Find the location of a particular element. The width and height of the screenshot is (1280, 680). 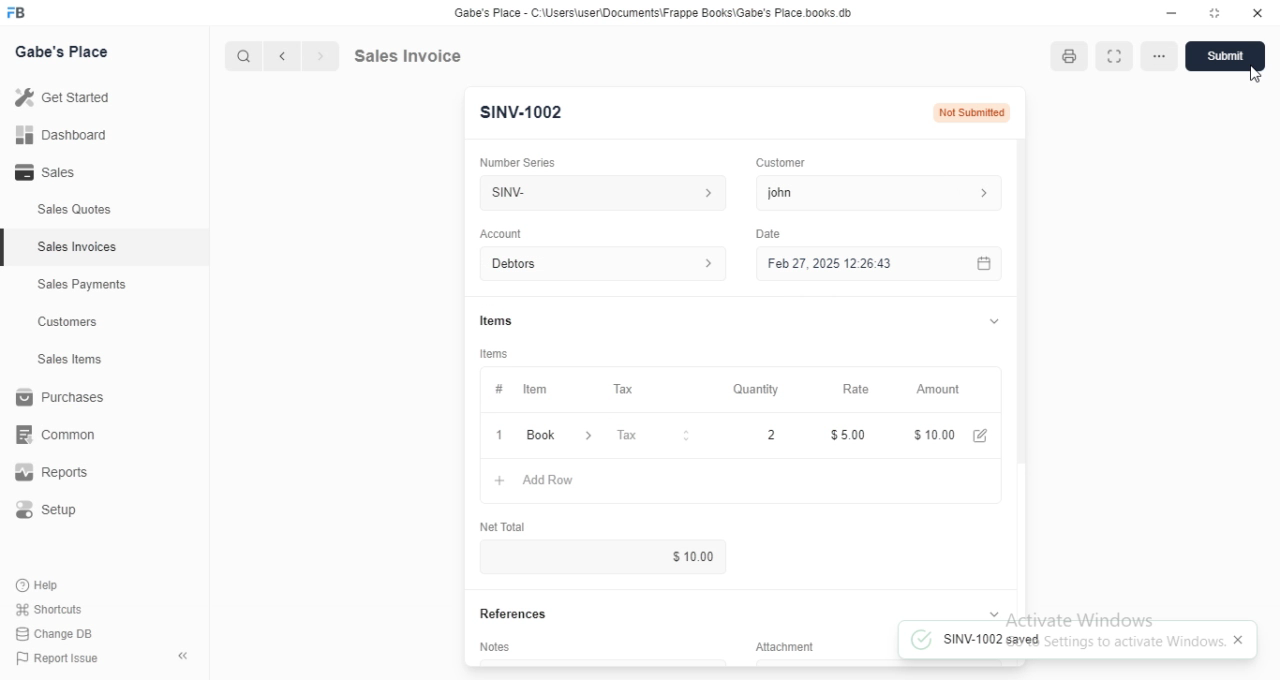

Attachment is located at coordinates (777, 645).